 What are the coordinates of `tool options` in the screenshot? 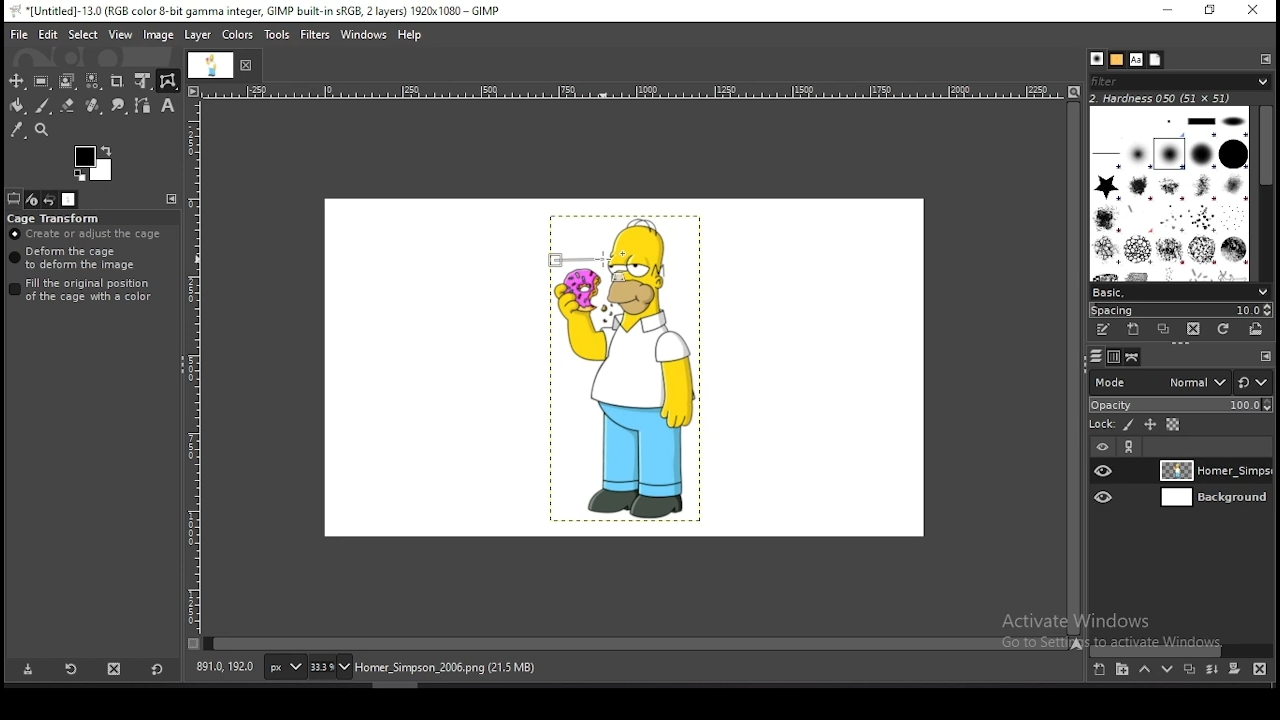 It's located at (14, 199).